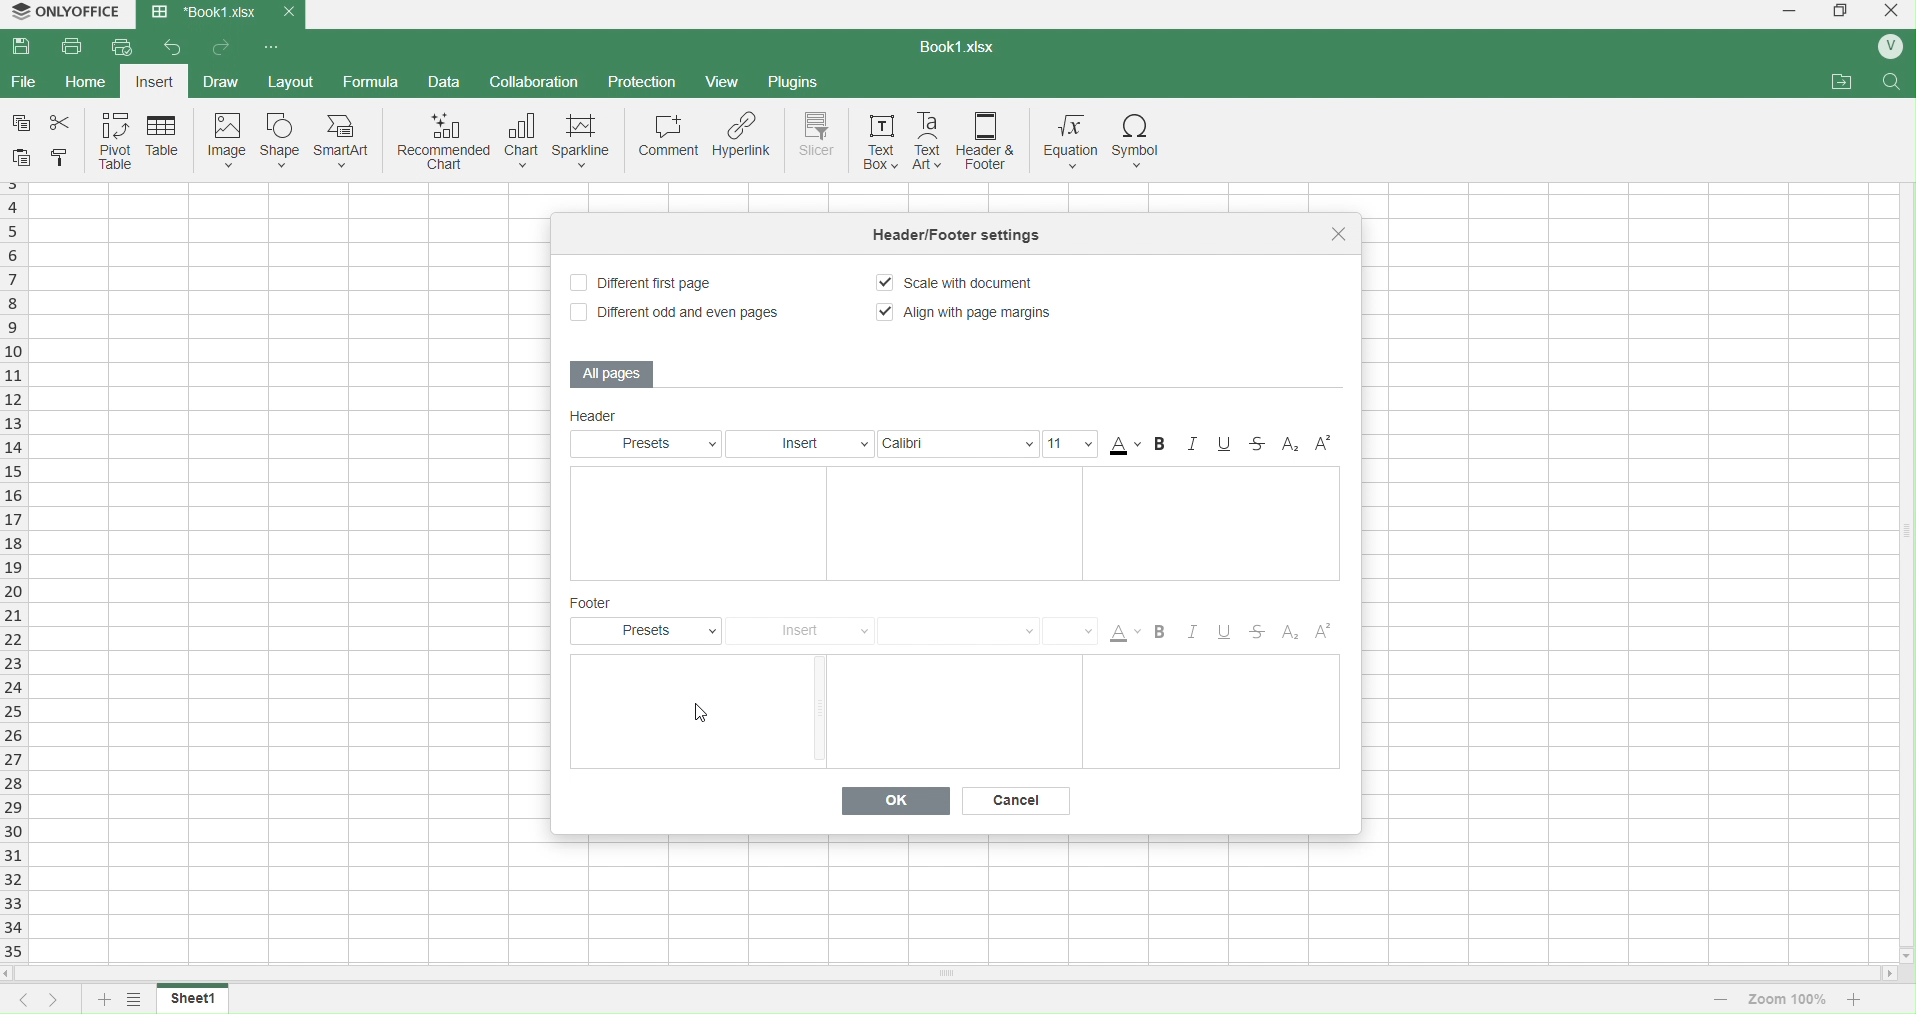  Describe the element at coordinates (1262, 446) in the screenshot. I see `Strikethrough` at that location.